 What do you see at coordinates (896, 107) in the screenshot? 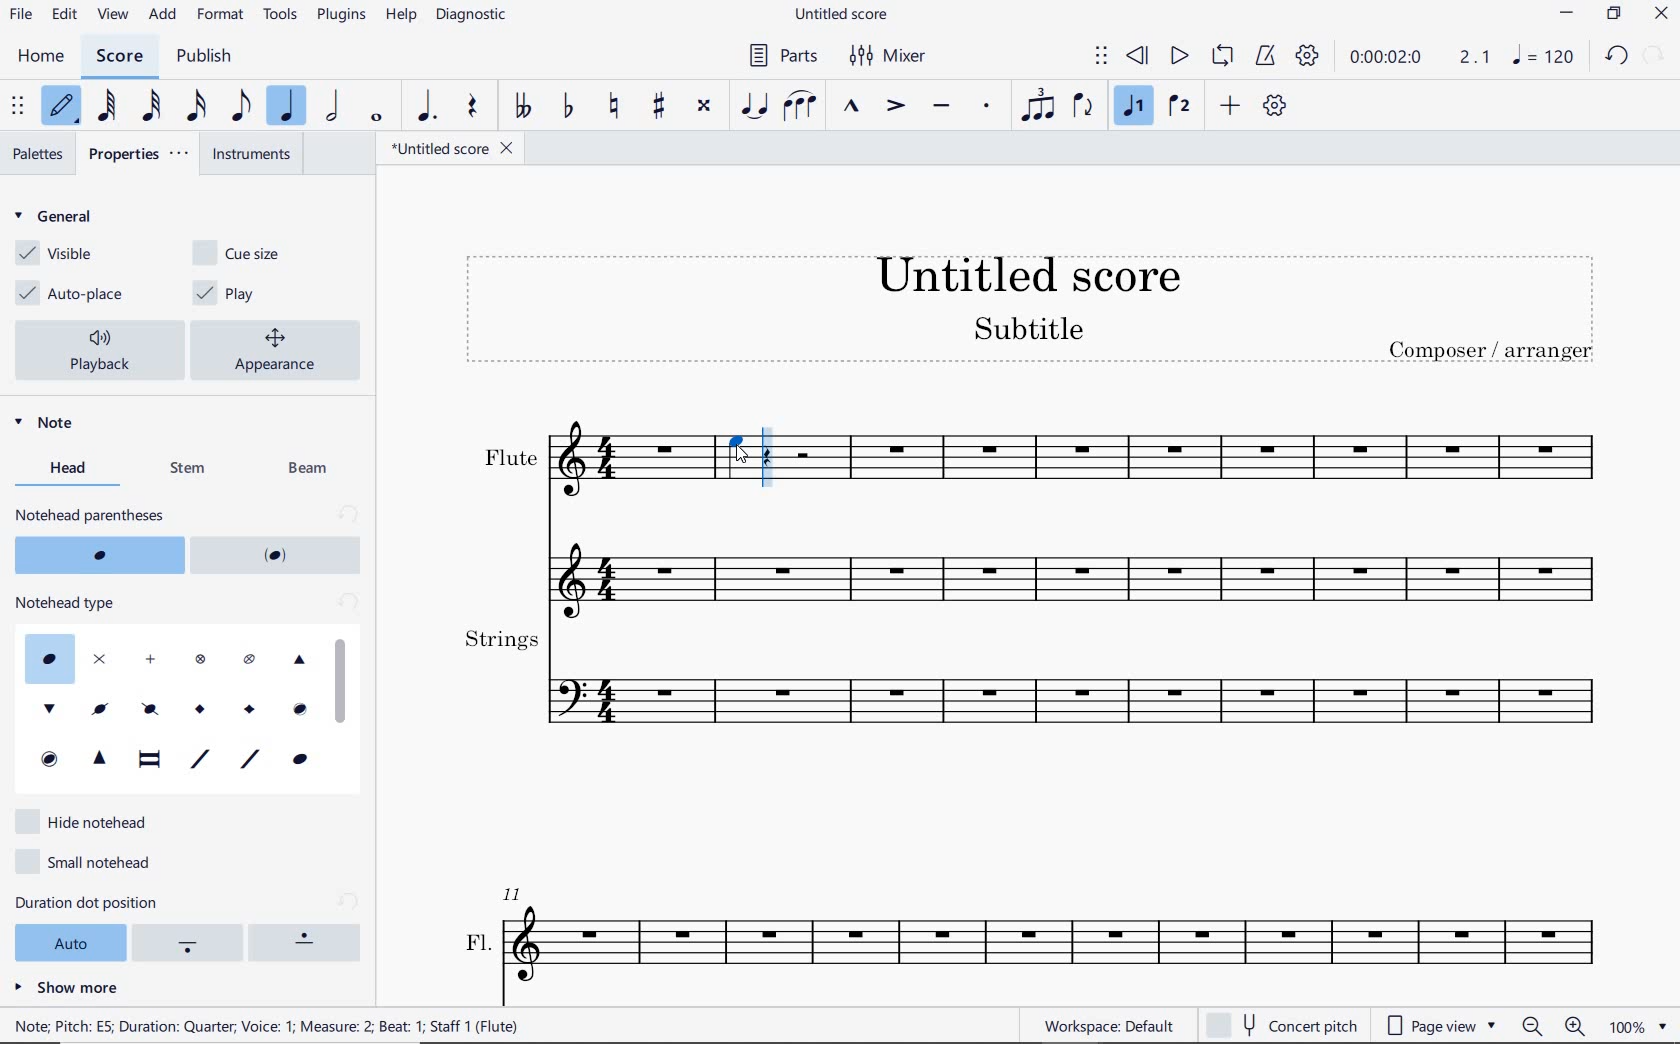
I see `ACCENT` at bounding box center [896, 107].